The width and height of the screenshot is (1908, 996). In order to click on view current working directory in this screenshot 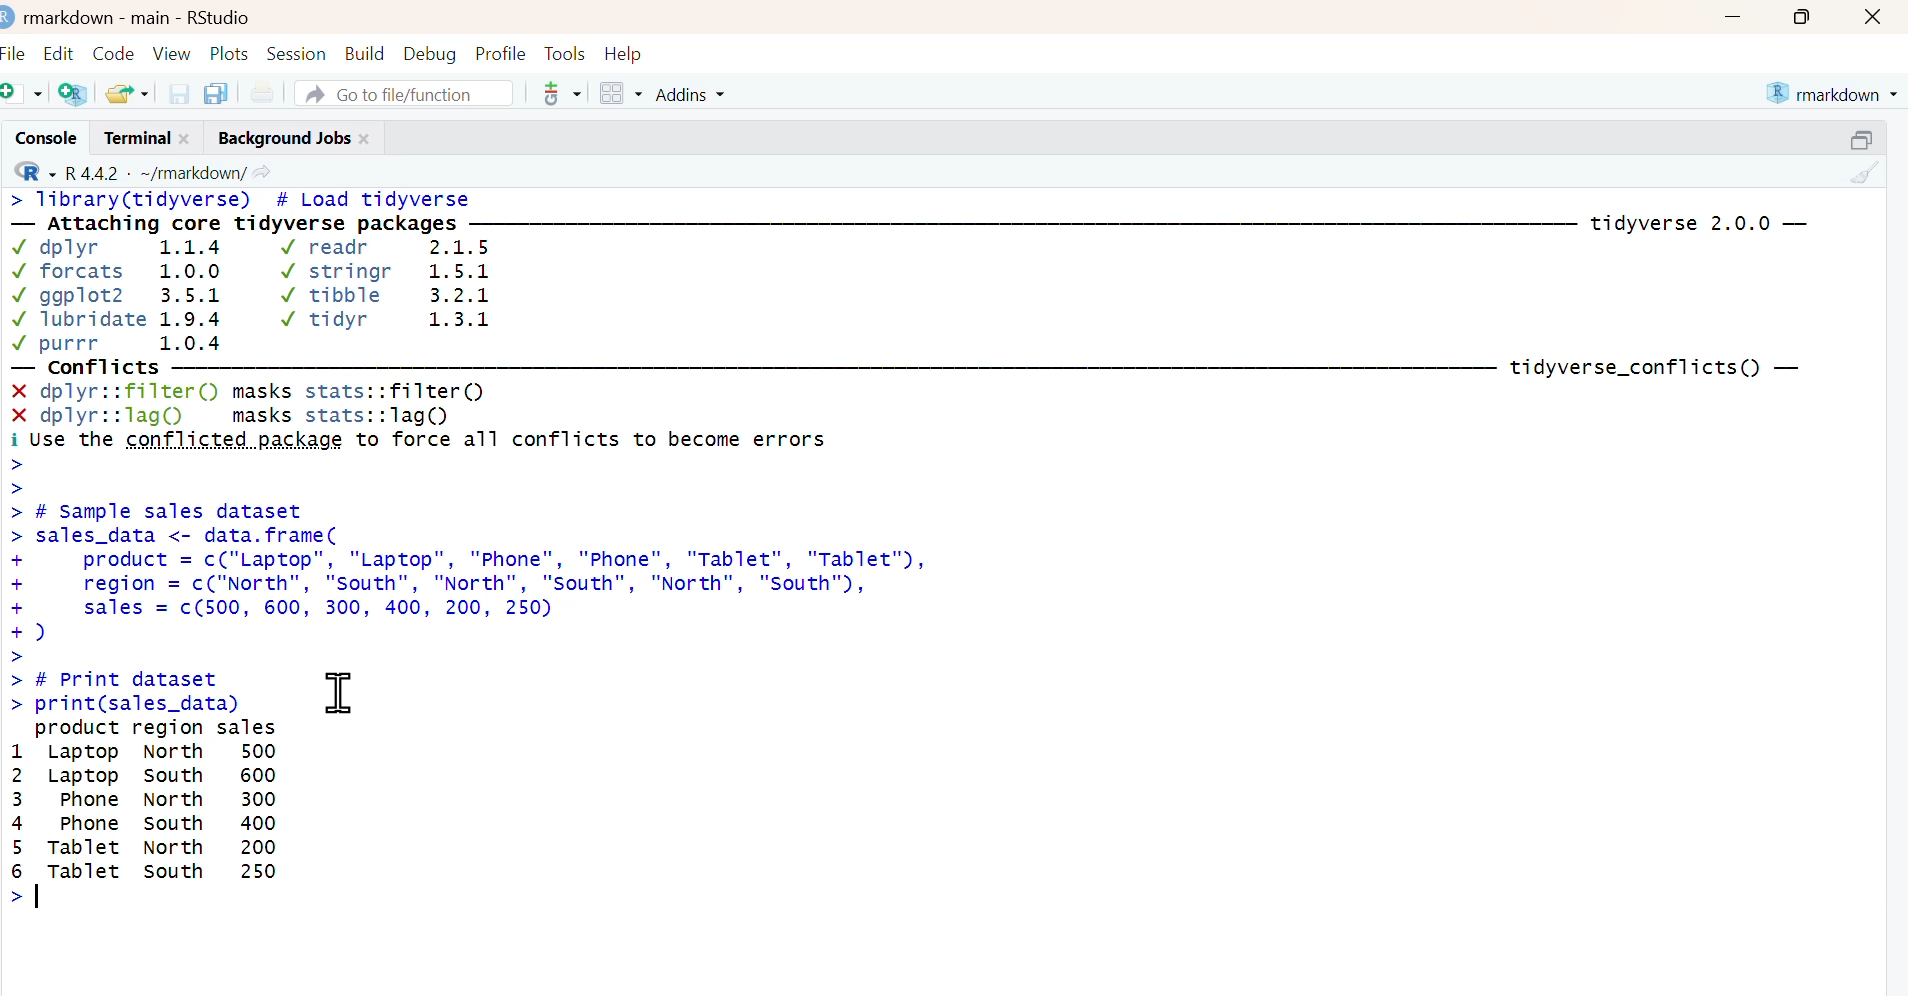, I will do `click(263, 171)`.